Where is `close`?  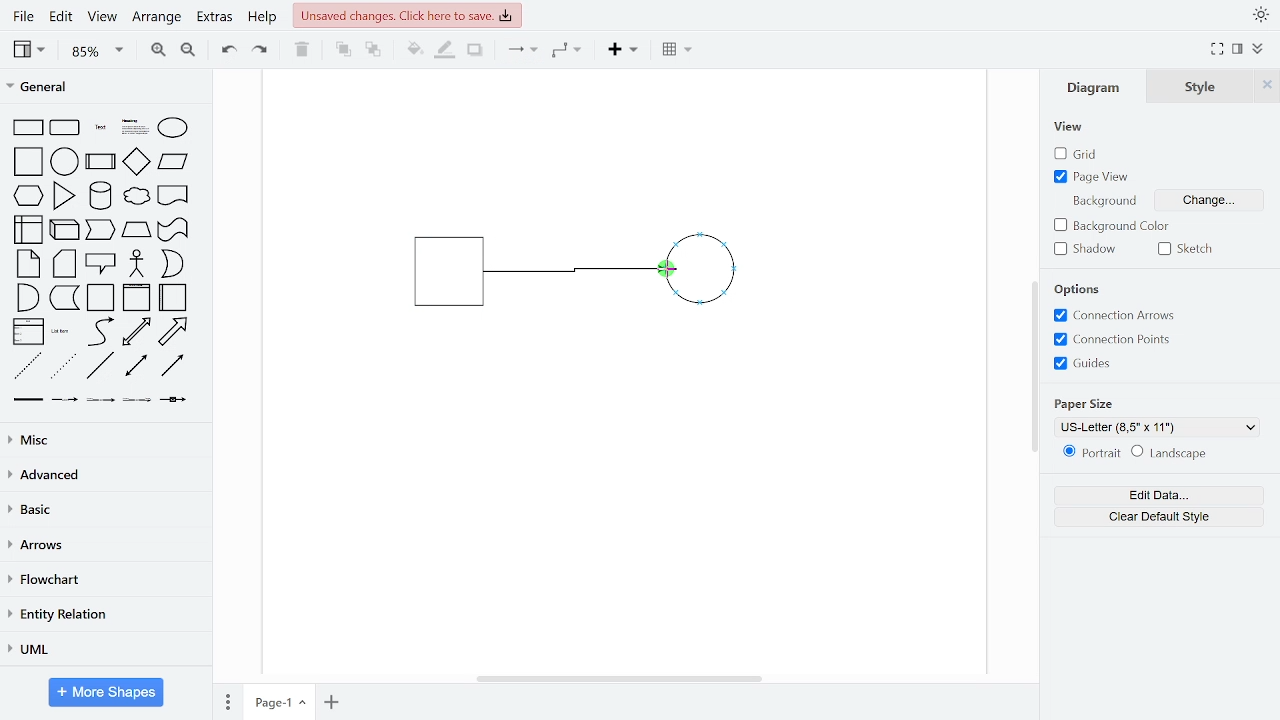
close is located at coordinates (1267, 85).